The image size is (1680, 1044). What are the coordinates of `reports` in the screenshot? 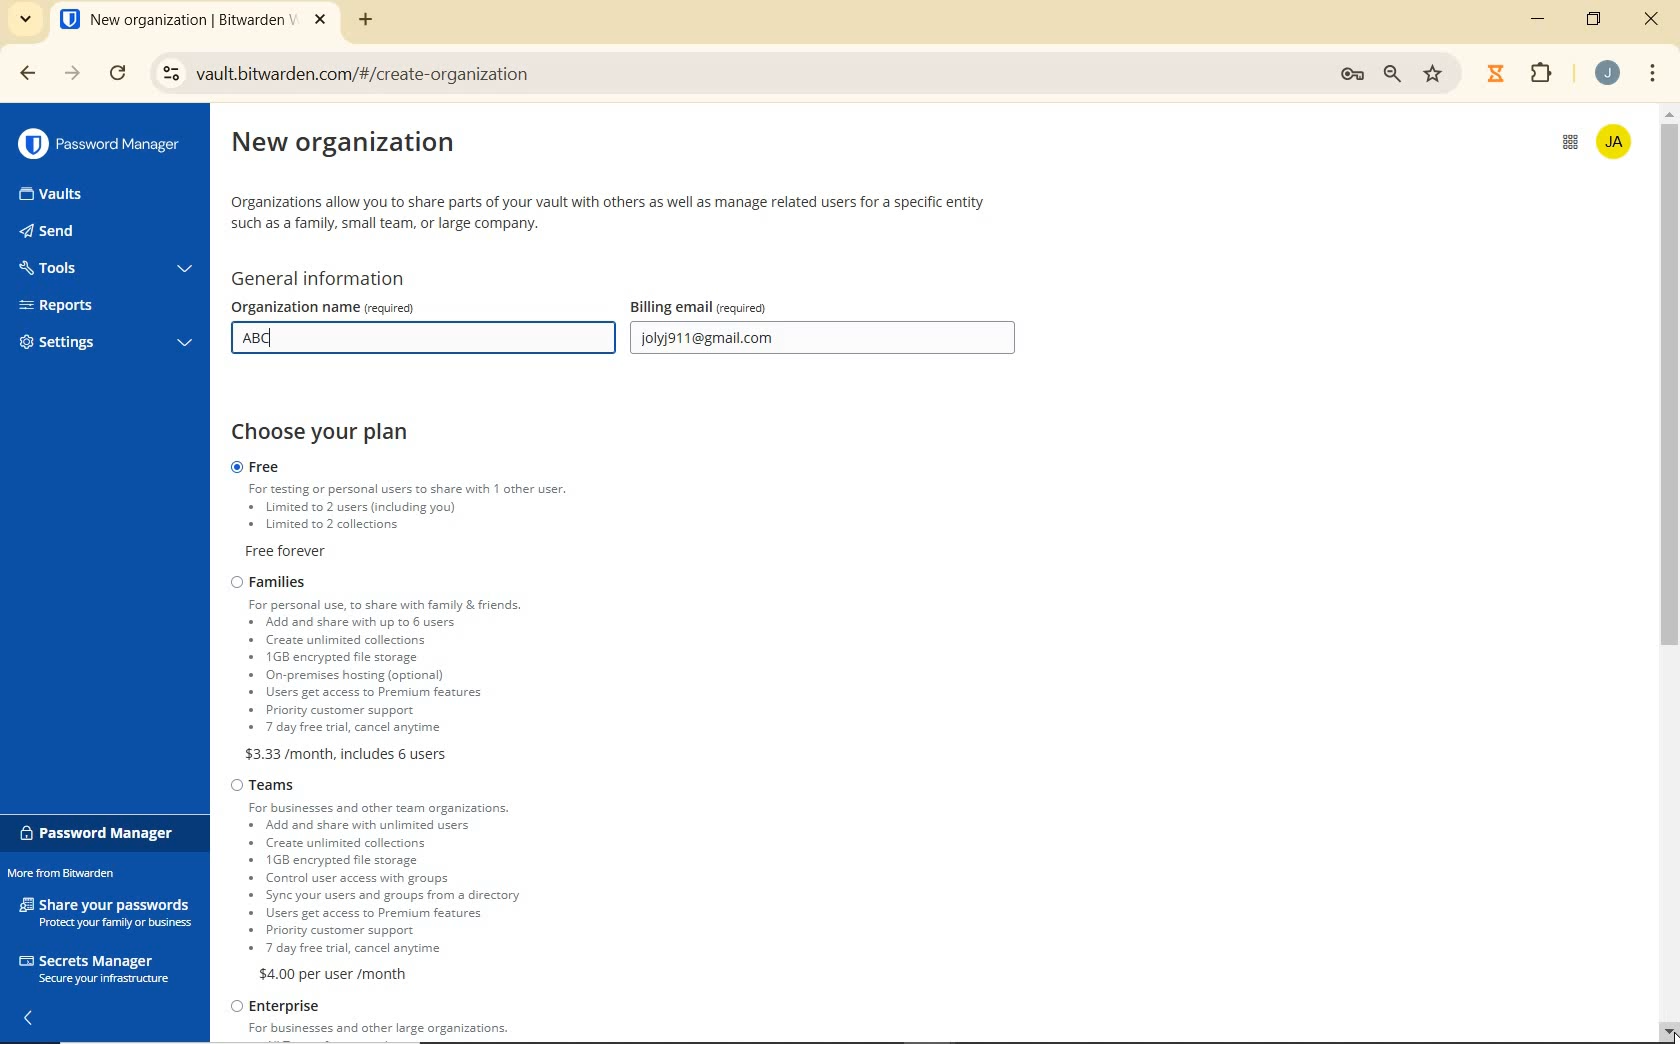 It's located at (106, 305).